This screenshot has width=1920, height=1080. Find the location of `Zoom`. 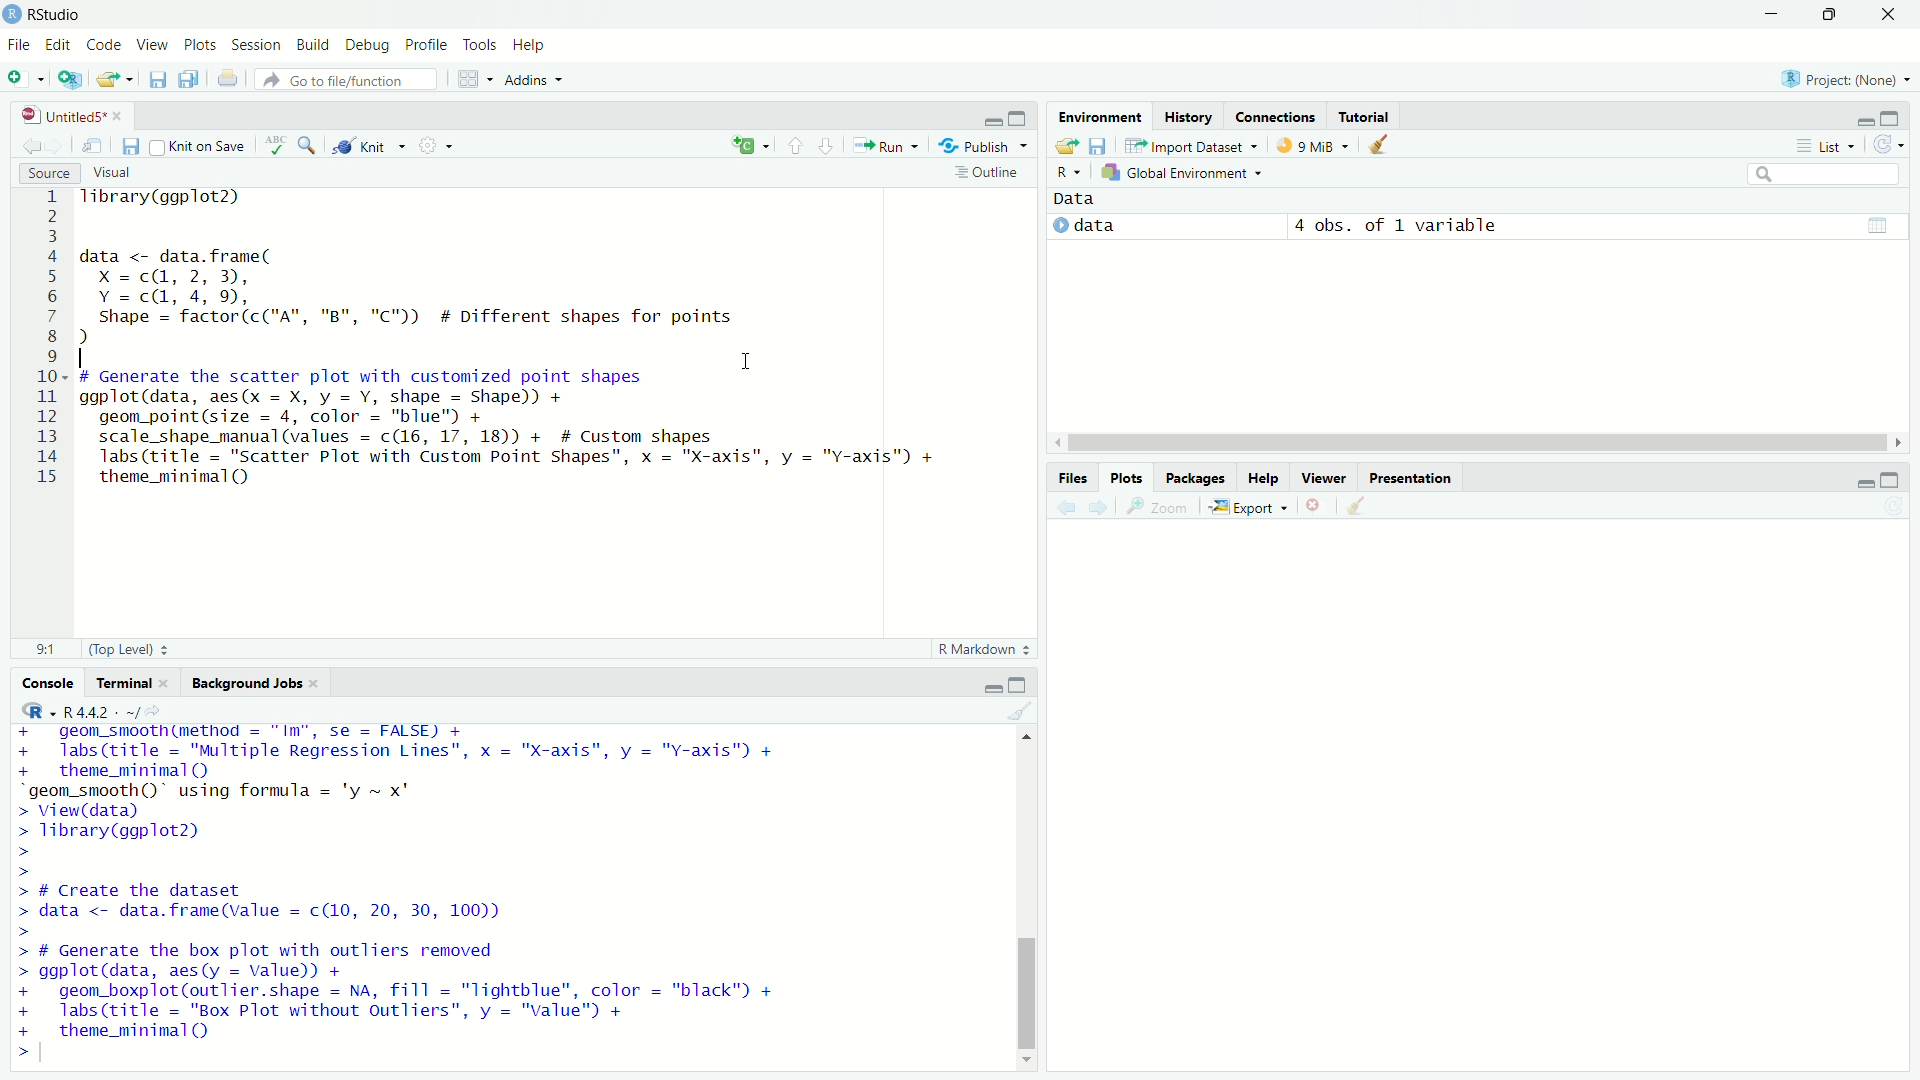

Zoom is located at coordinates (1156, 507).